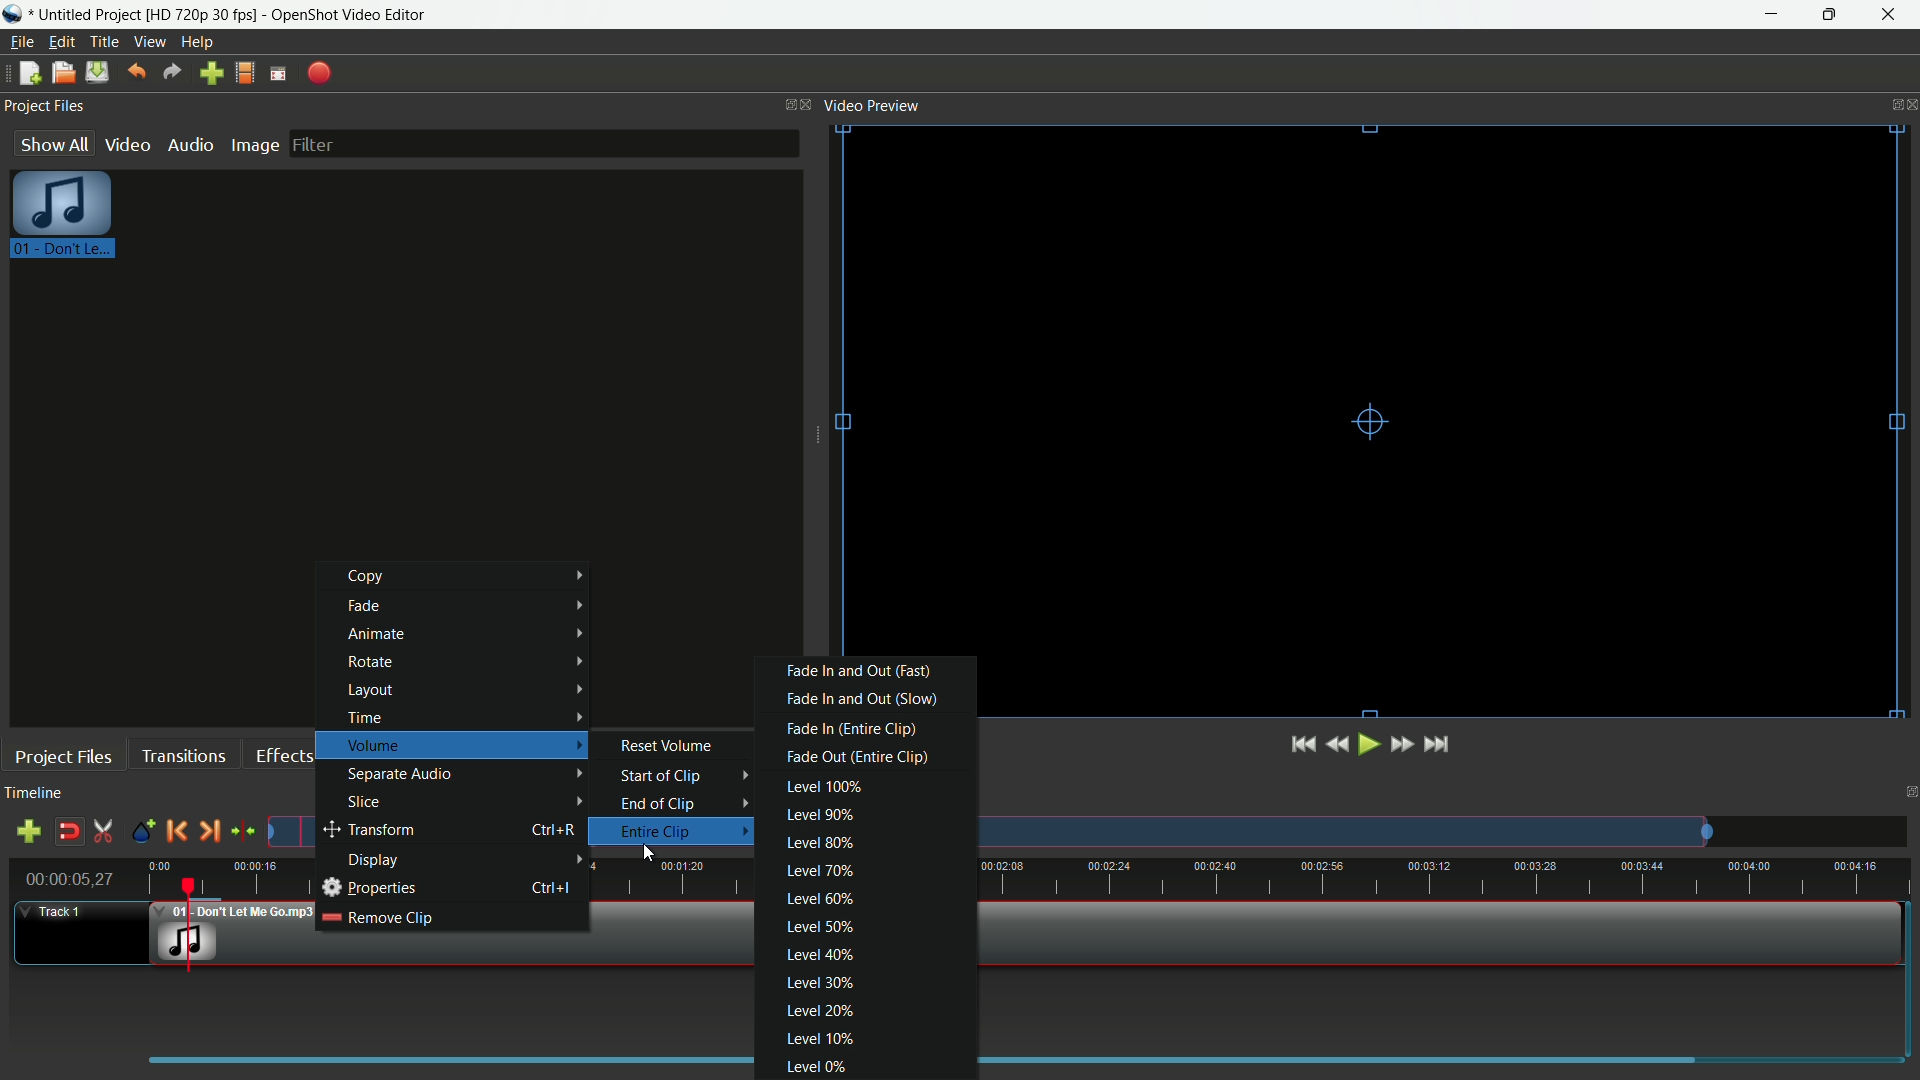  Describe the element at coordinates (1406, 934) in the screenshot. I see `video in timeline` at that location.